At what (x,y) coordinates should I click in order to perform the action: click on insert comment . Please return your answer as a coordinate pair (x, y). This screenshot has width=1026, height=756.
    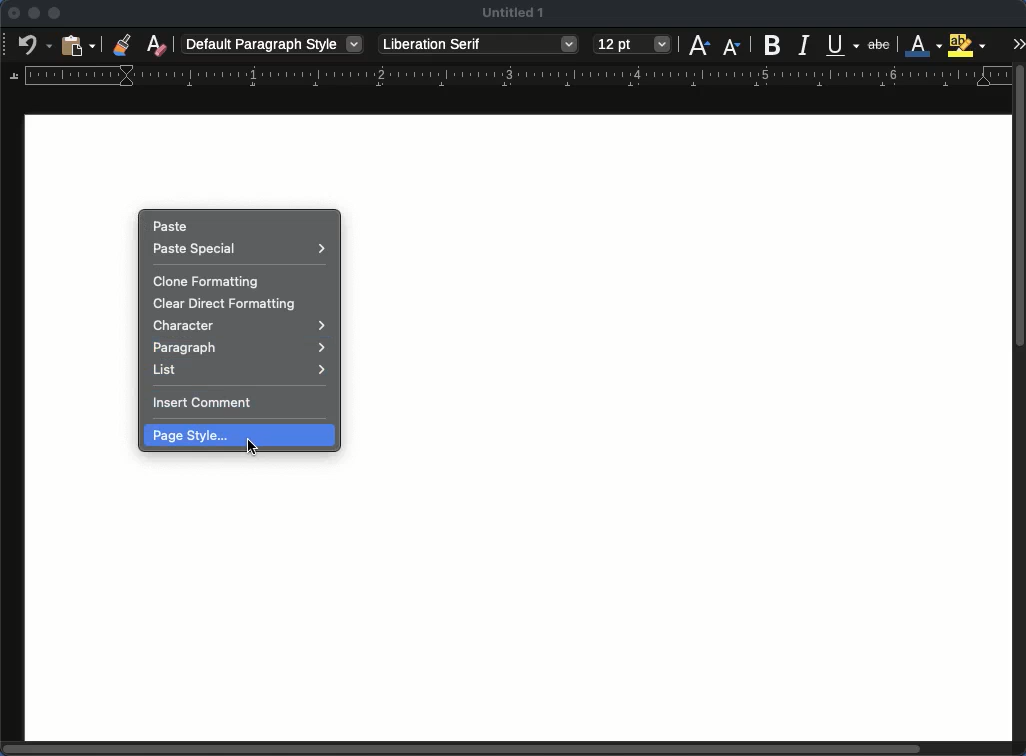
    Looking at the image, I should click on (206, 403).